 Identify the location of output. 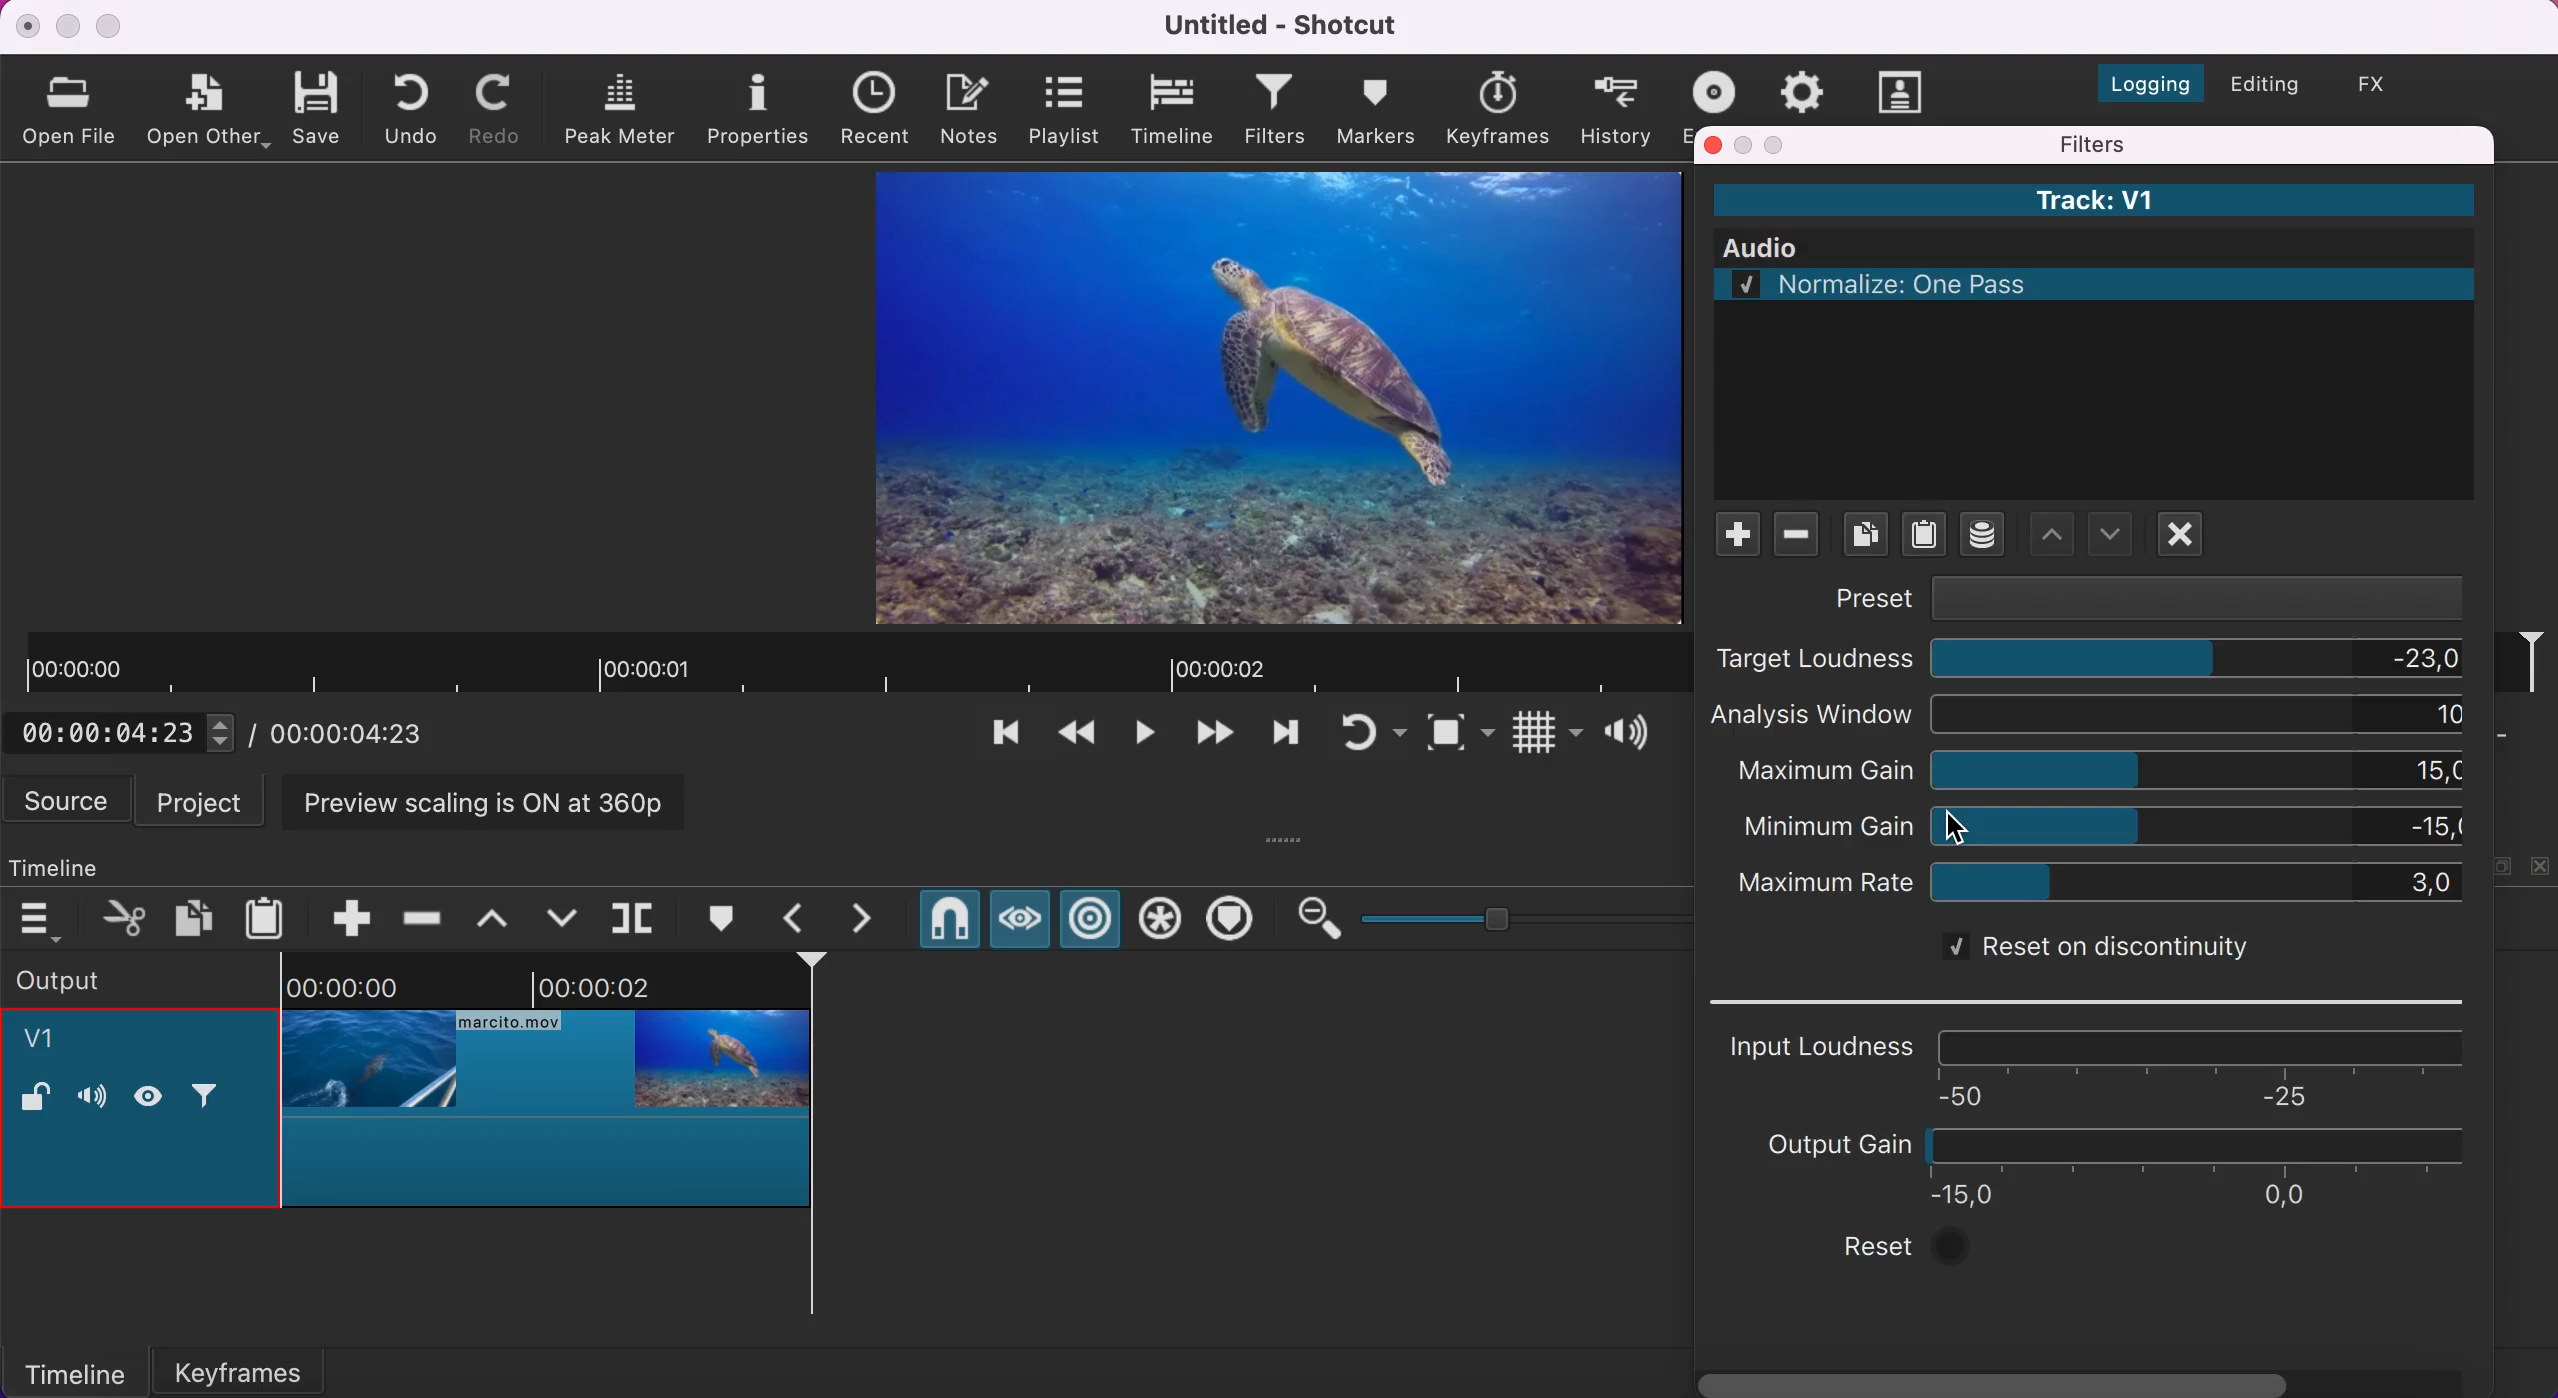
(112, 978).